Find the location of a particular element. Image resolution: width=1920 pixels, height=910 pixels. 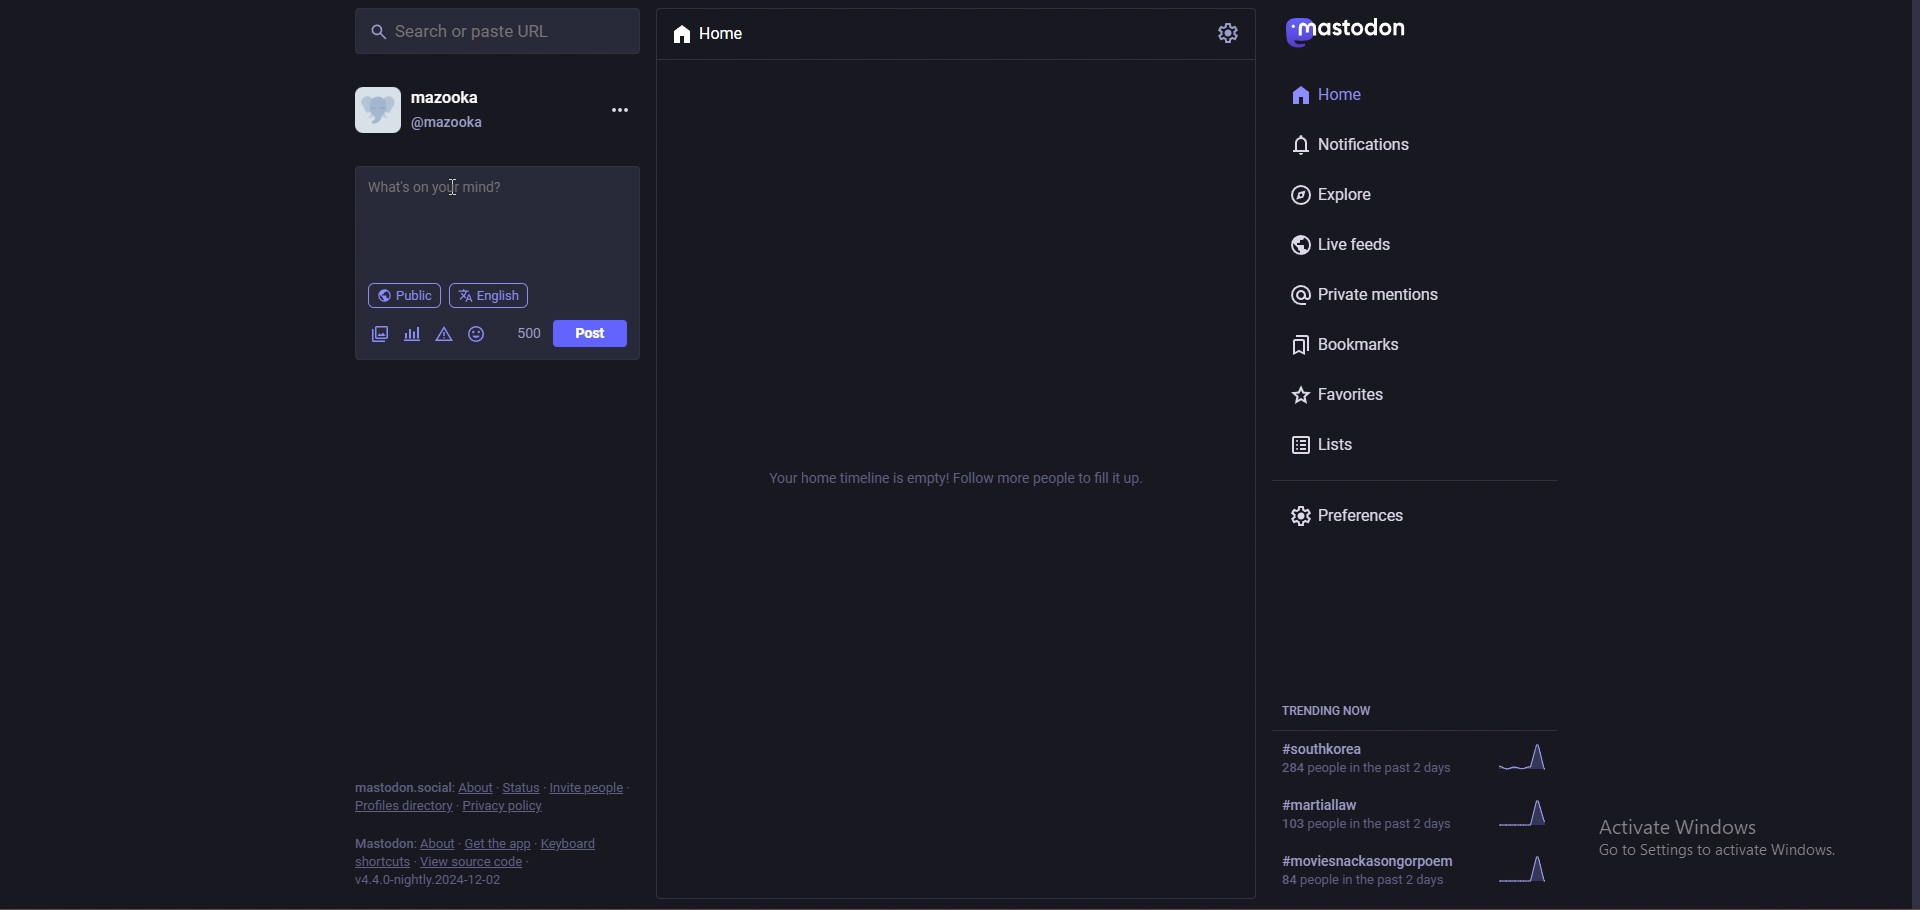

heat add the is located at coordinates (497, 844).